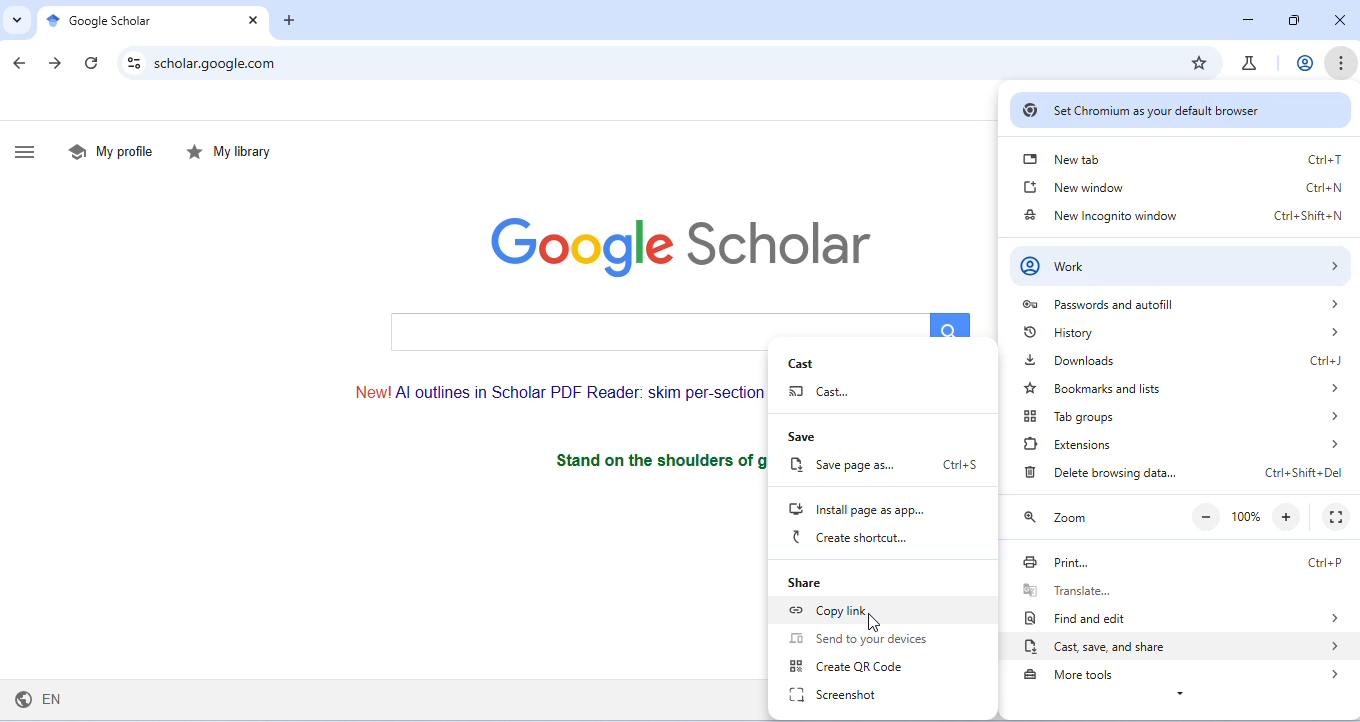 This screenshot has width=1360, height=722. I want to click on tab groups, so click(1185, 416).